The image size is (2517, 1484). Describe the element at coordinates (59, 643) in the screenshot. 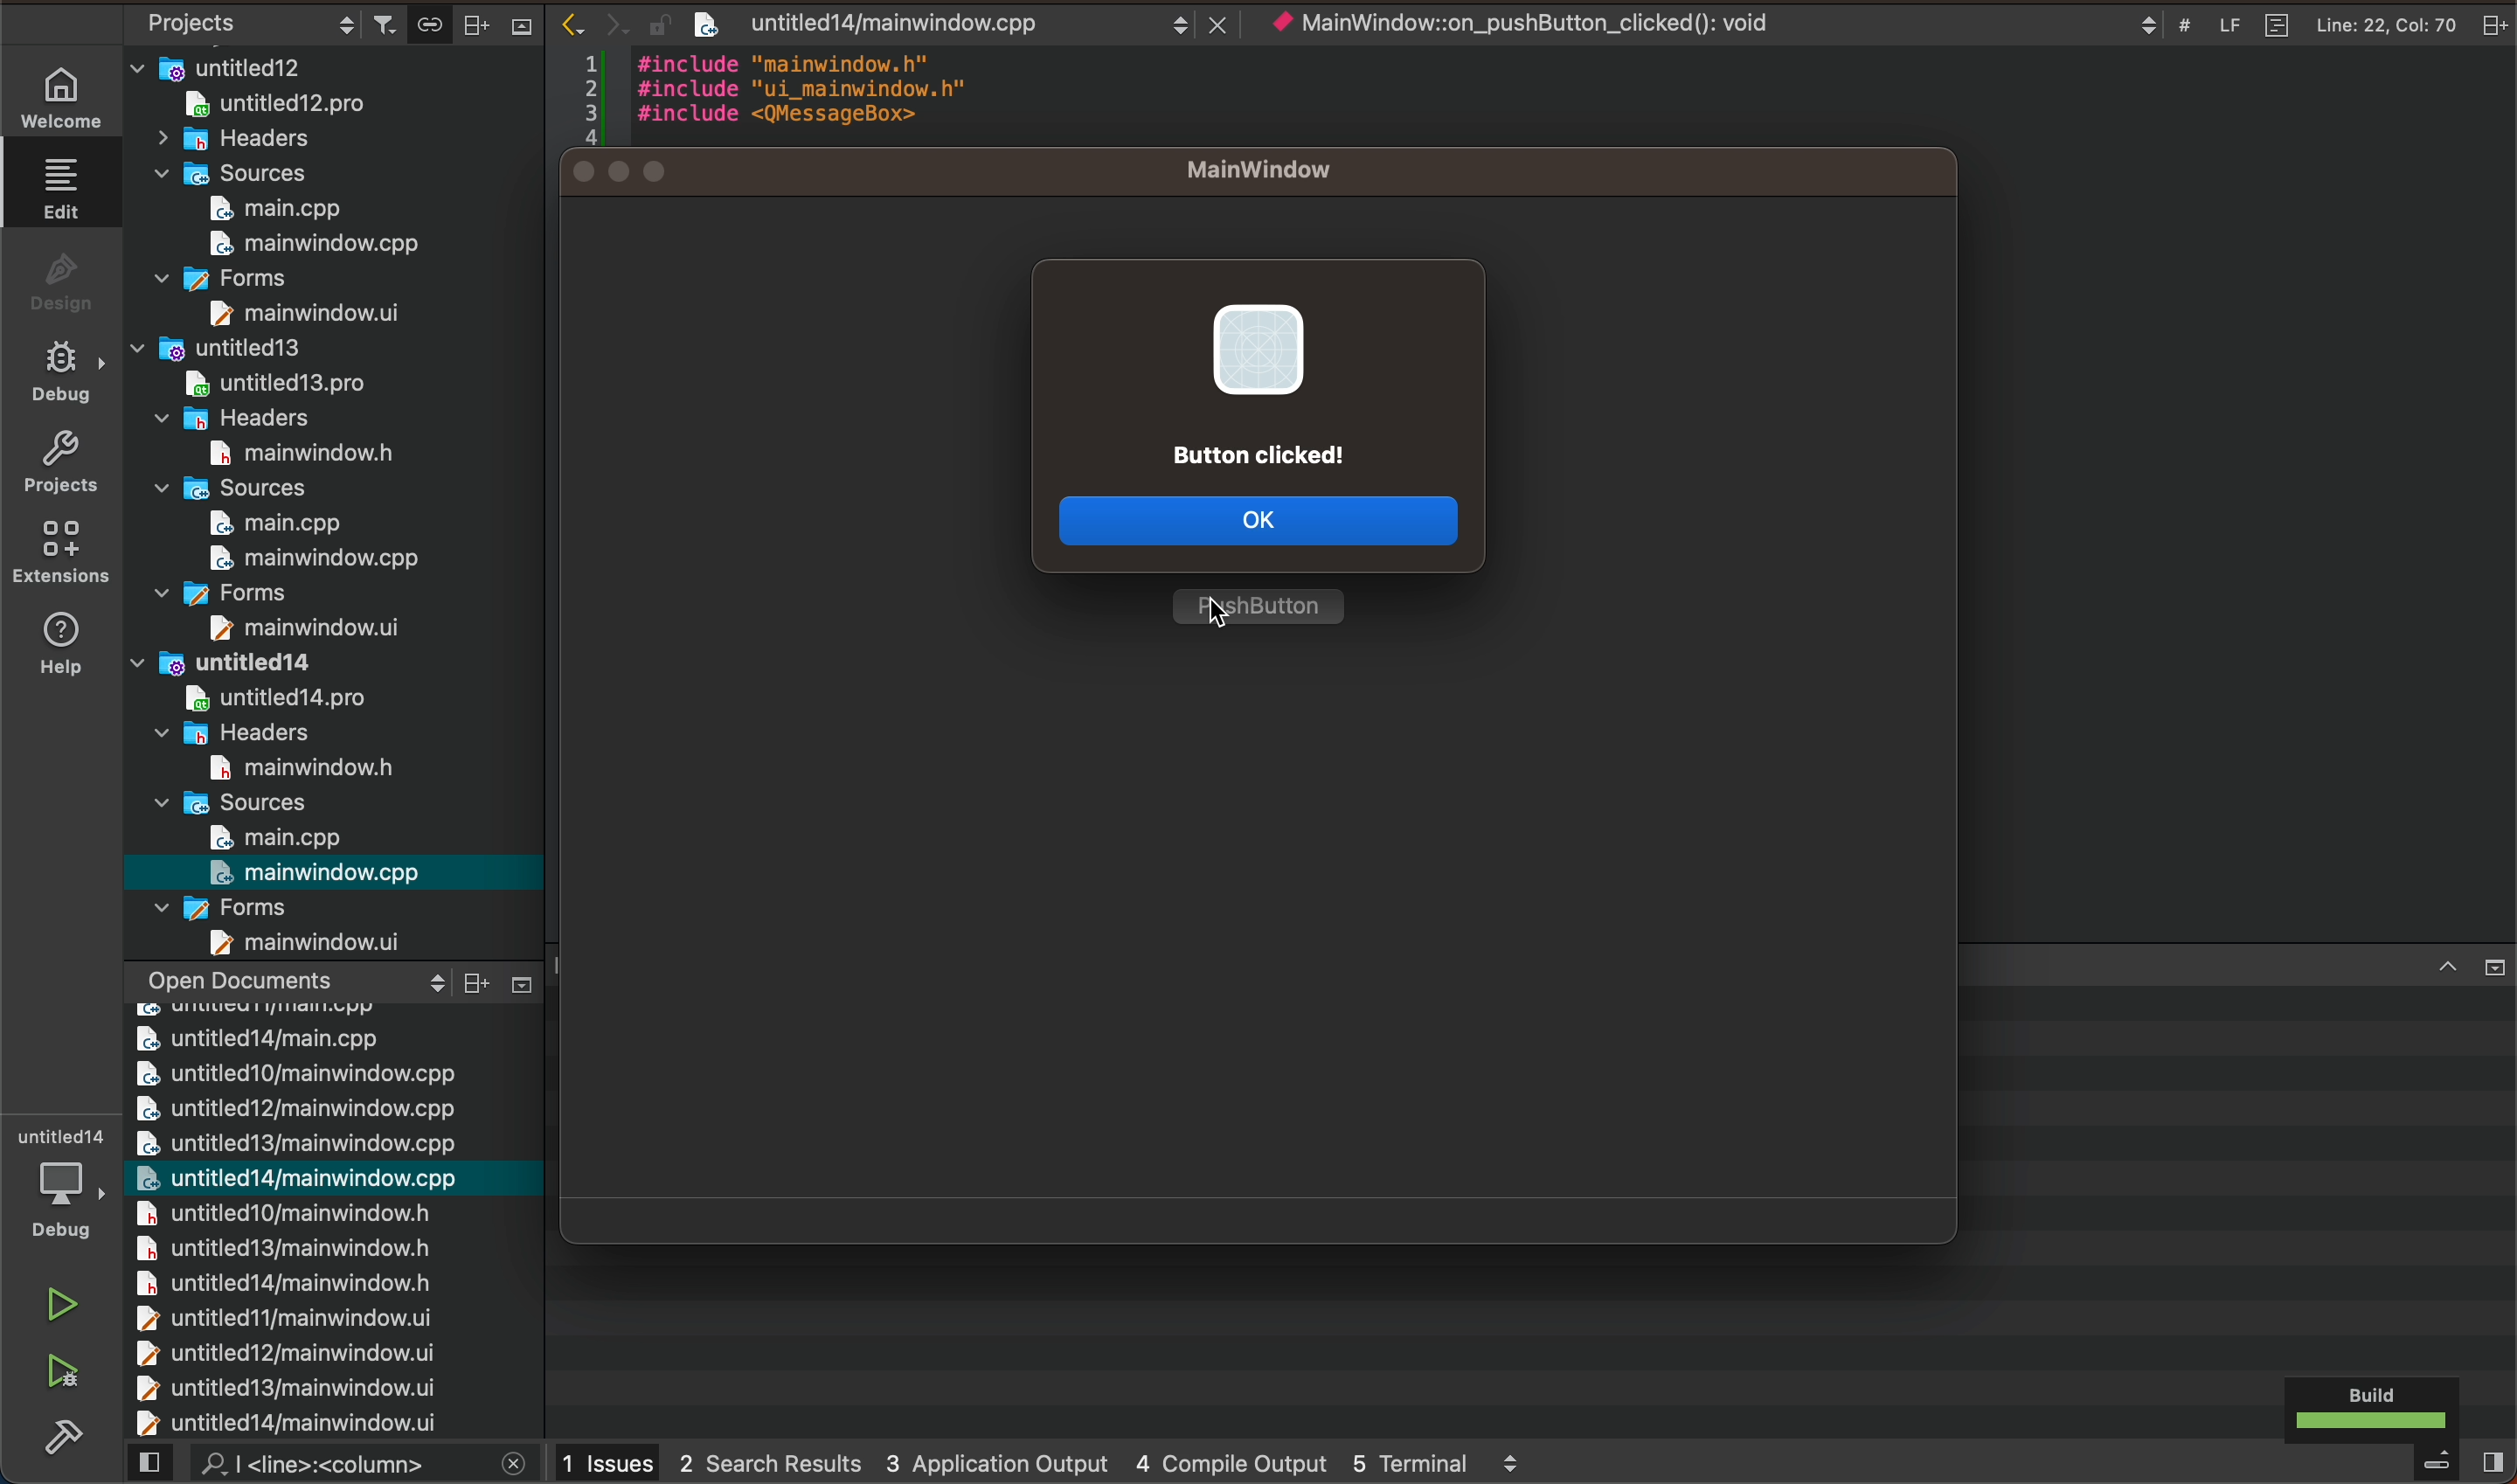

I see `help` at that location.